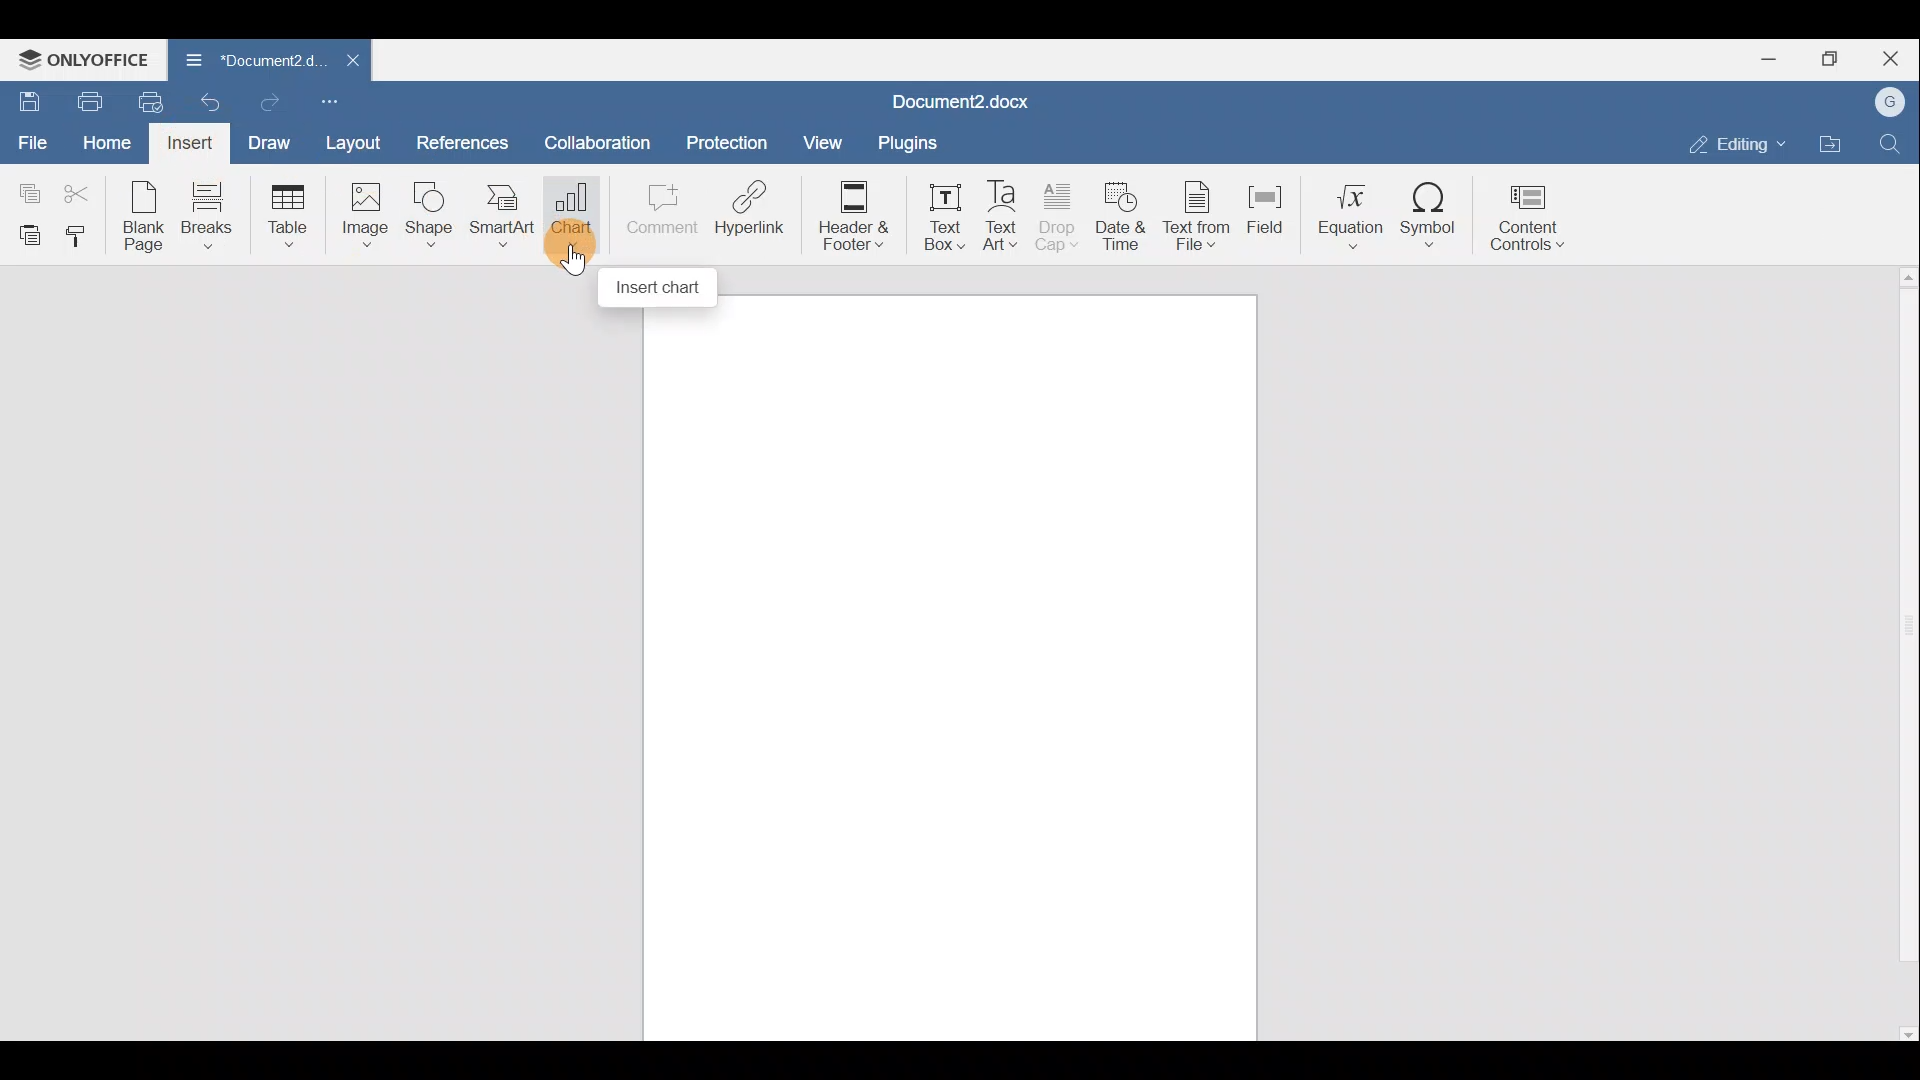 The width and height of the screenshot is (1920, 1080). Describe the element at coordinates (755, 207) in the screenshot. I see `Hyperlink` at that location.